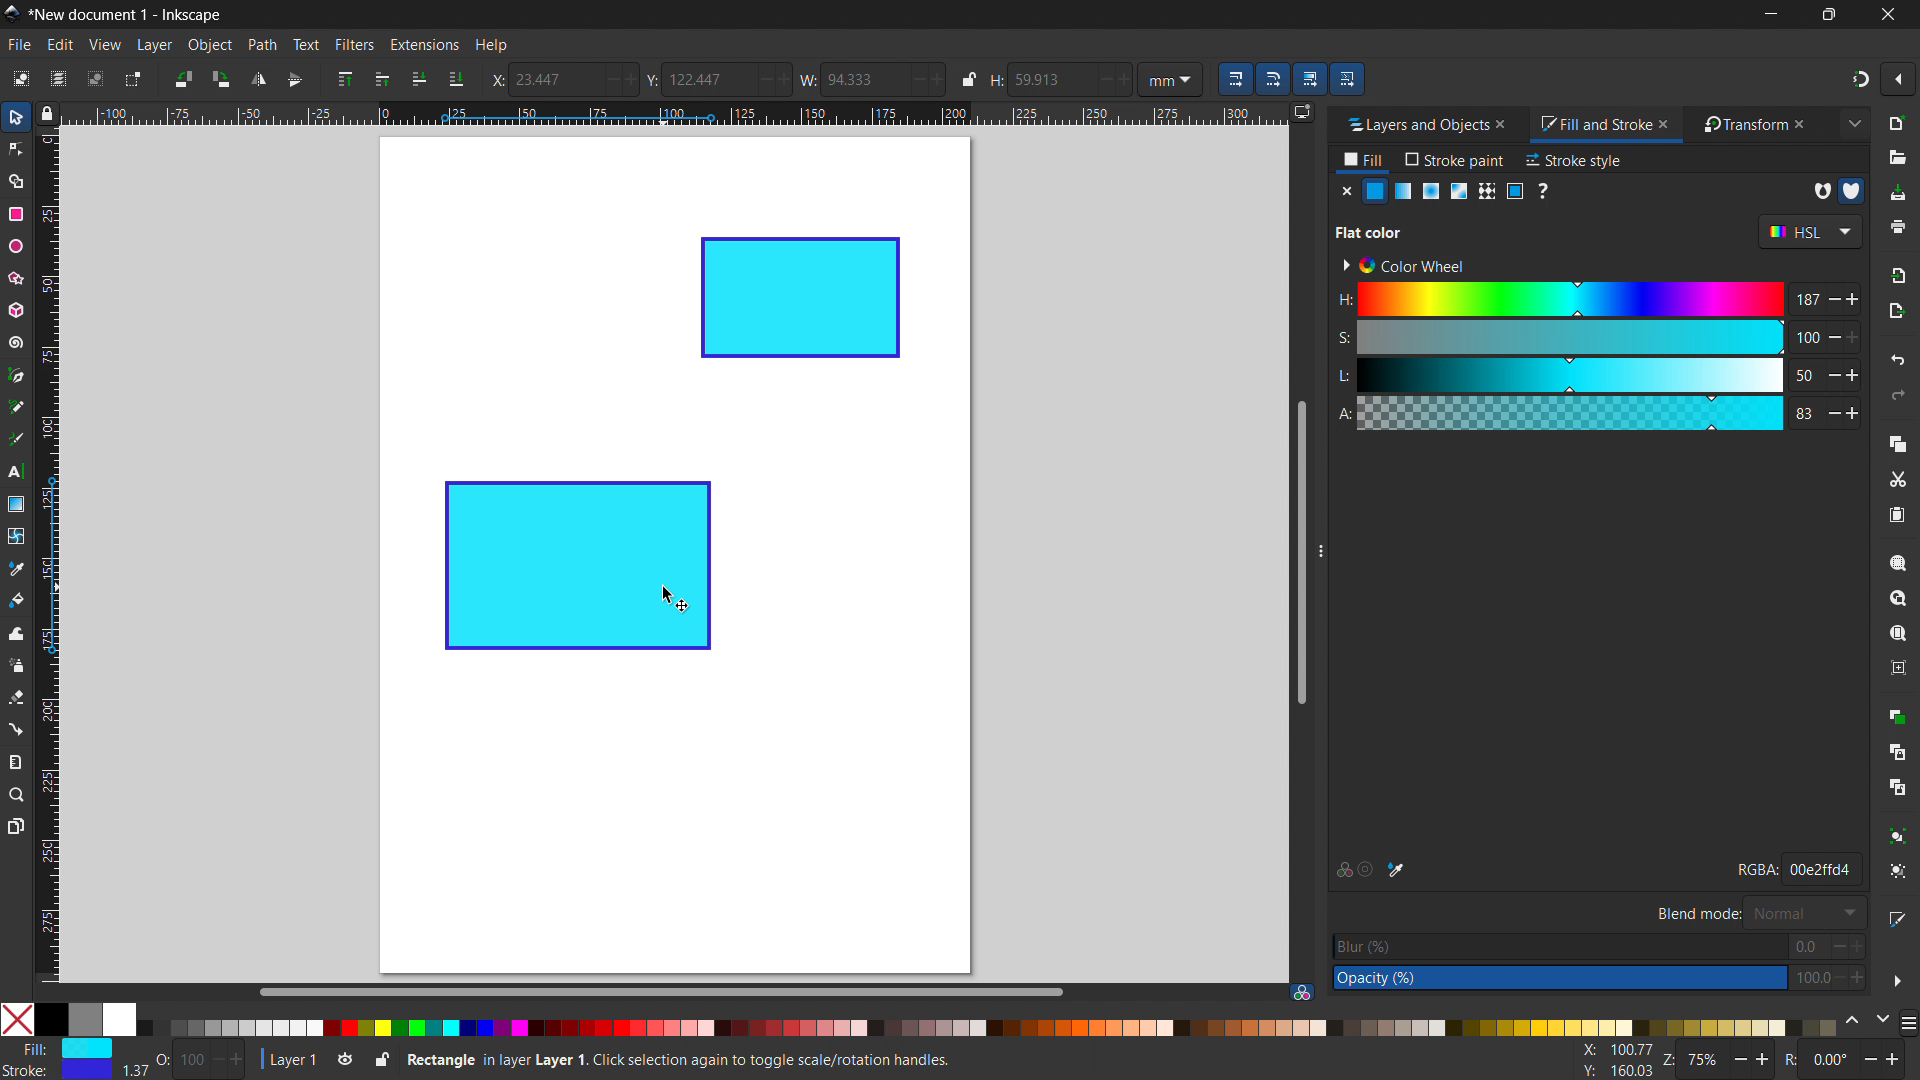 The height and width of the screenshot is (1080, 1920). Describe the element at coordinates (1898, 395) in the screenshot. I see `redo` at that location.